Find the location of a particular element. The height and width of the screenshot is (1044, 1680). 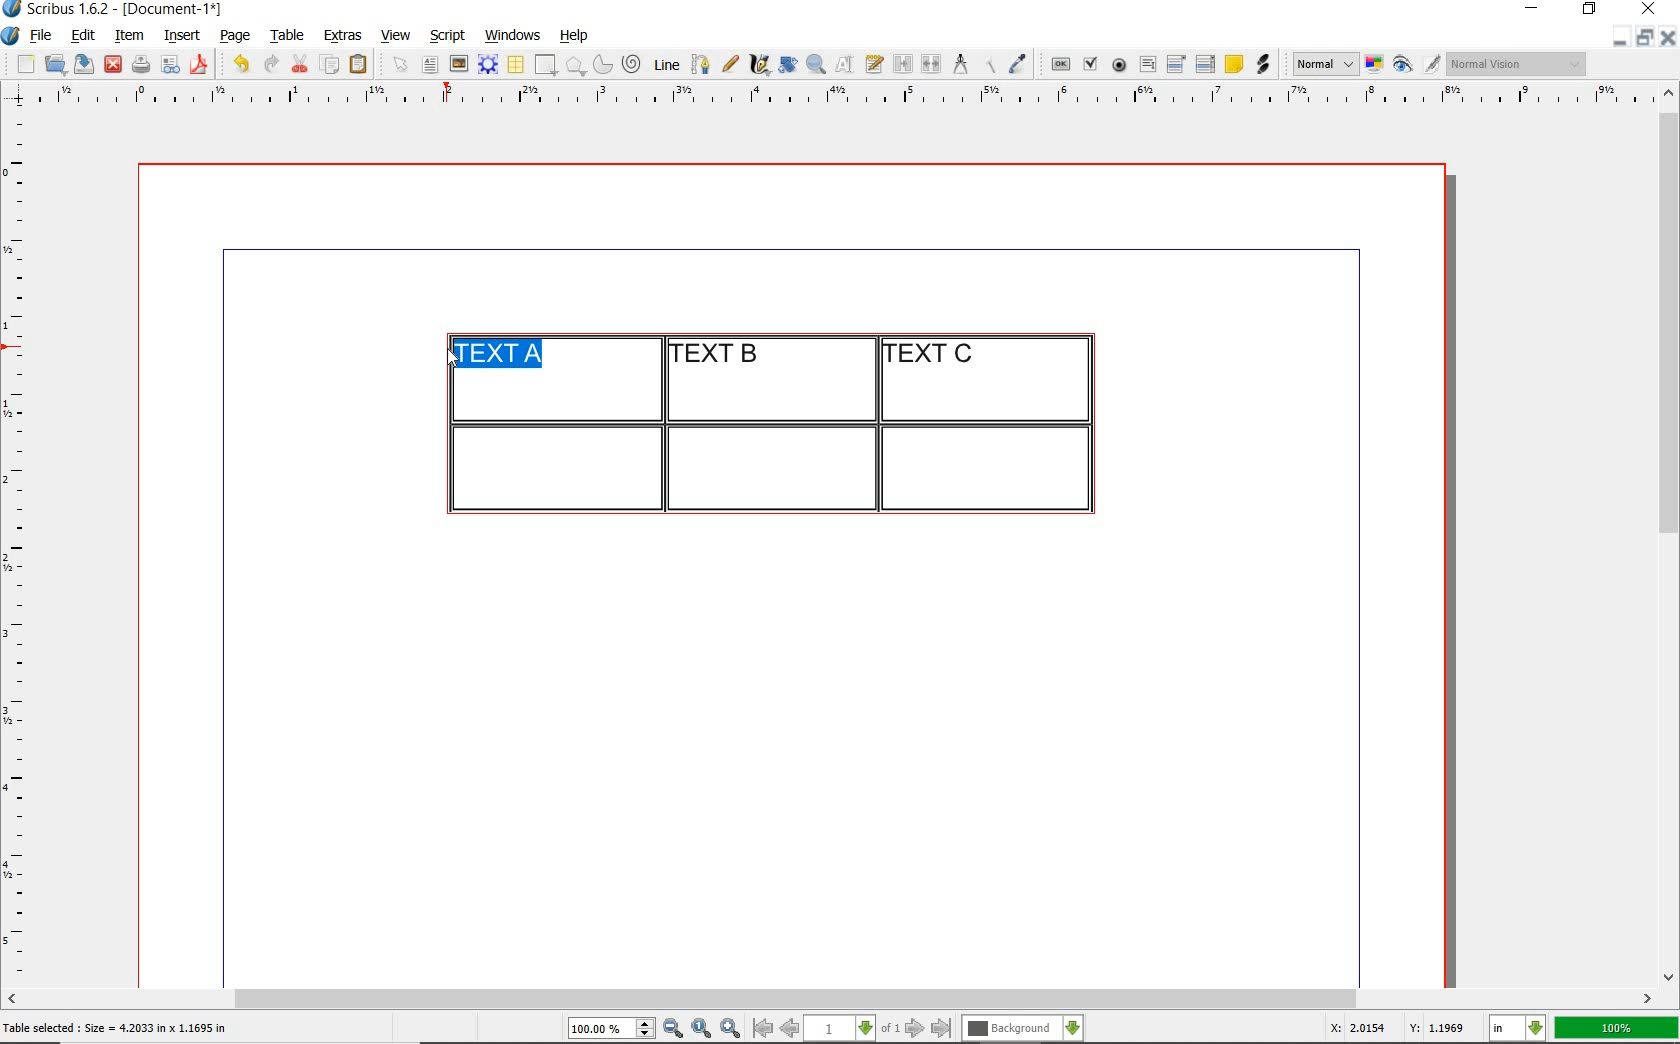

pdf combo box is located at coordinates (1177, 63).